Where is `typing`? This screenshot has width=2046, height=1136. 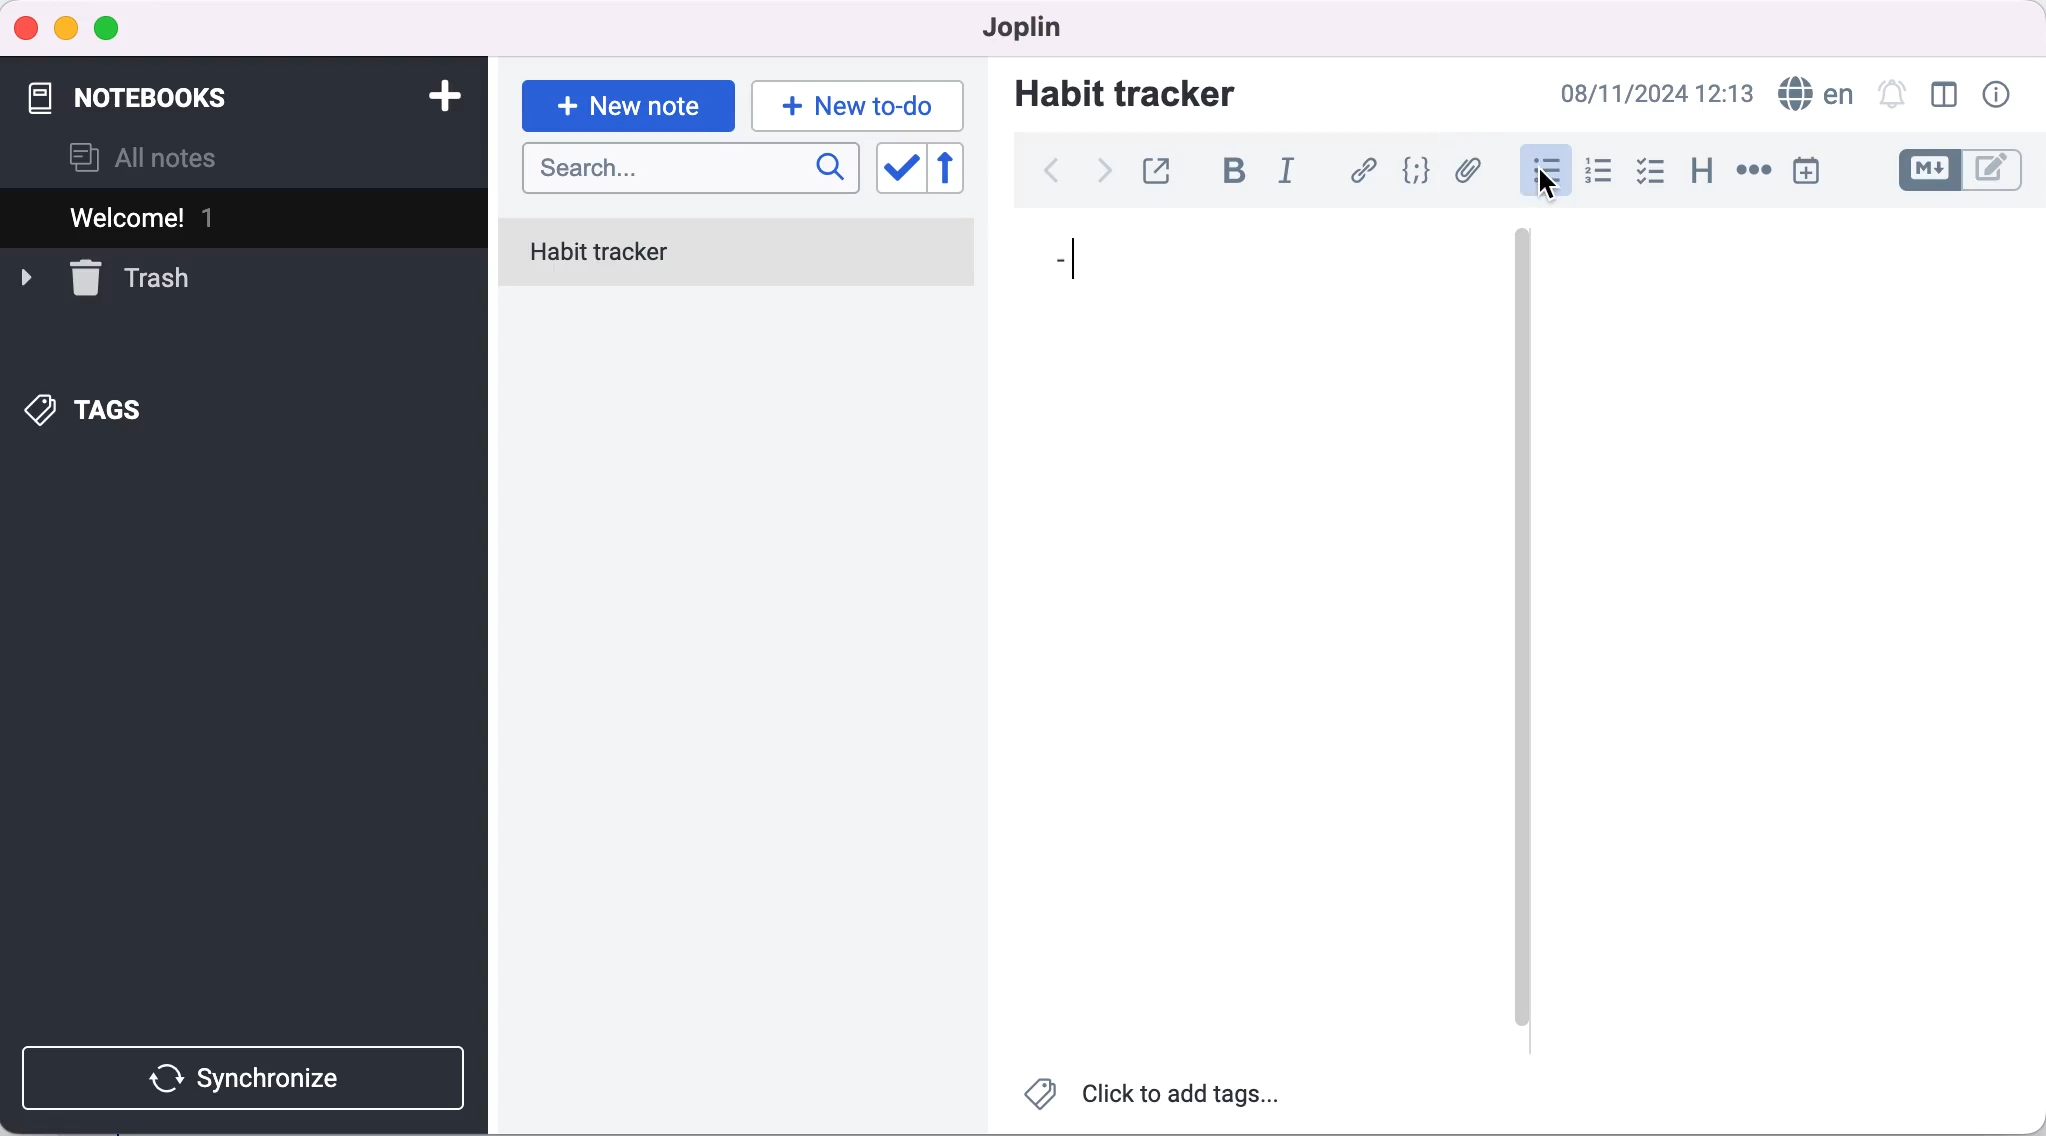
typing is located at coordinates (858, 105).